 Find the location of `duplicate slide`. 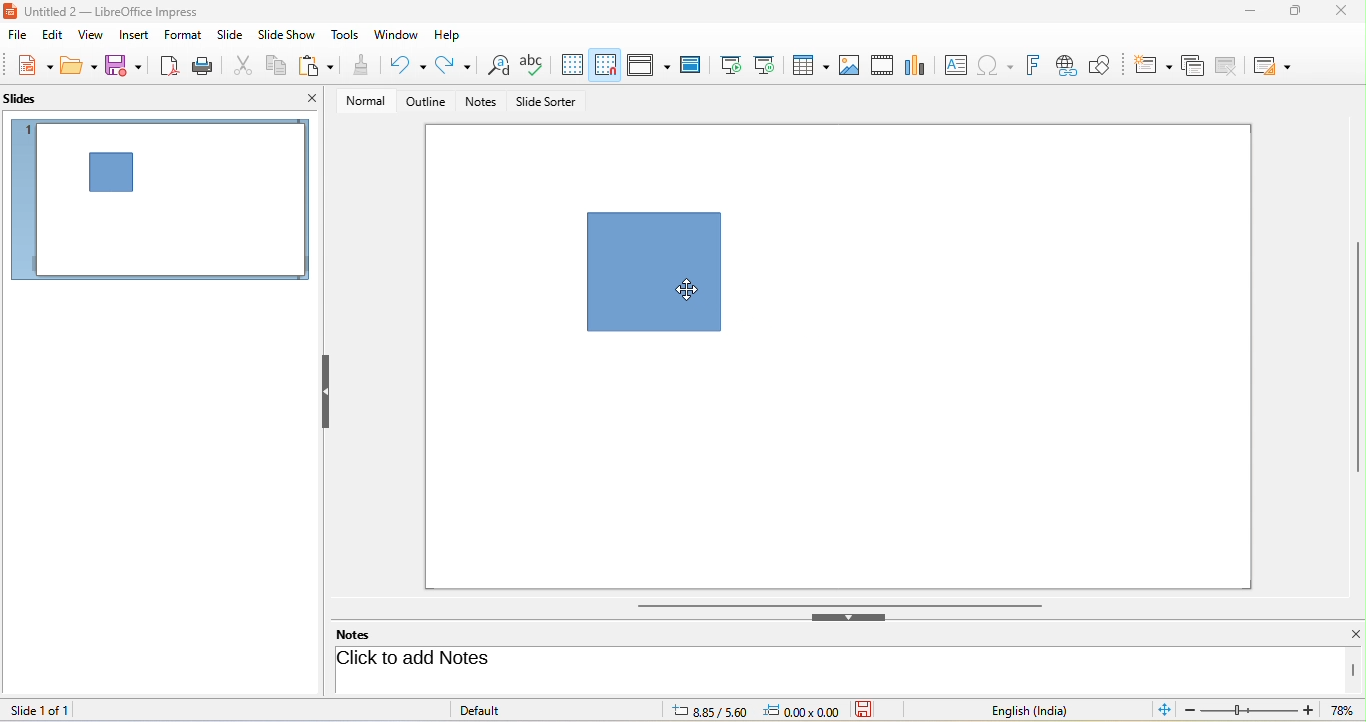

duplicate slide is located at coordinates (1192, 64).